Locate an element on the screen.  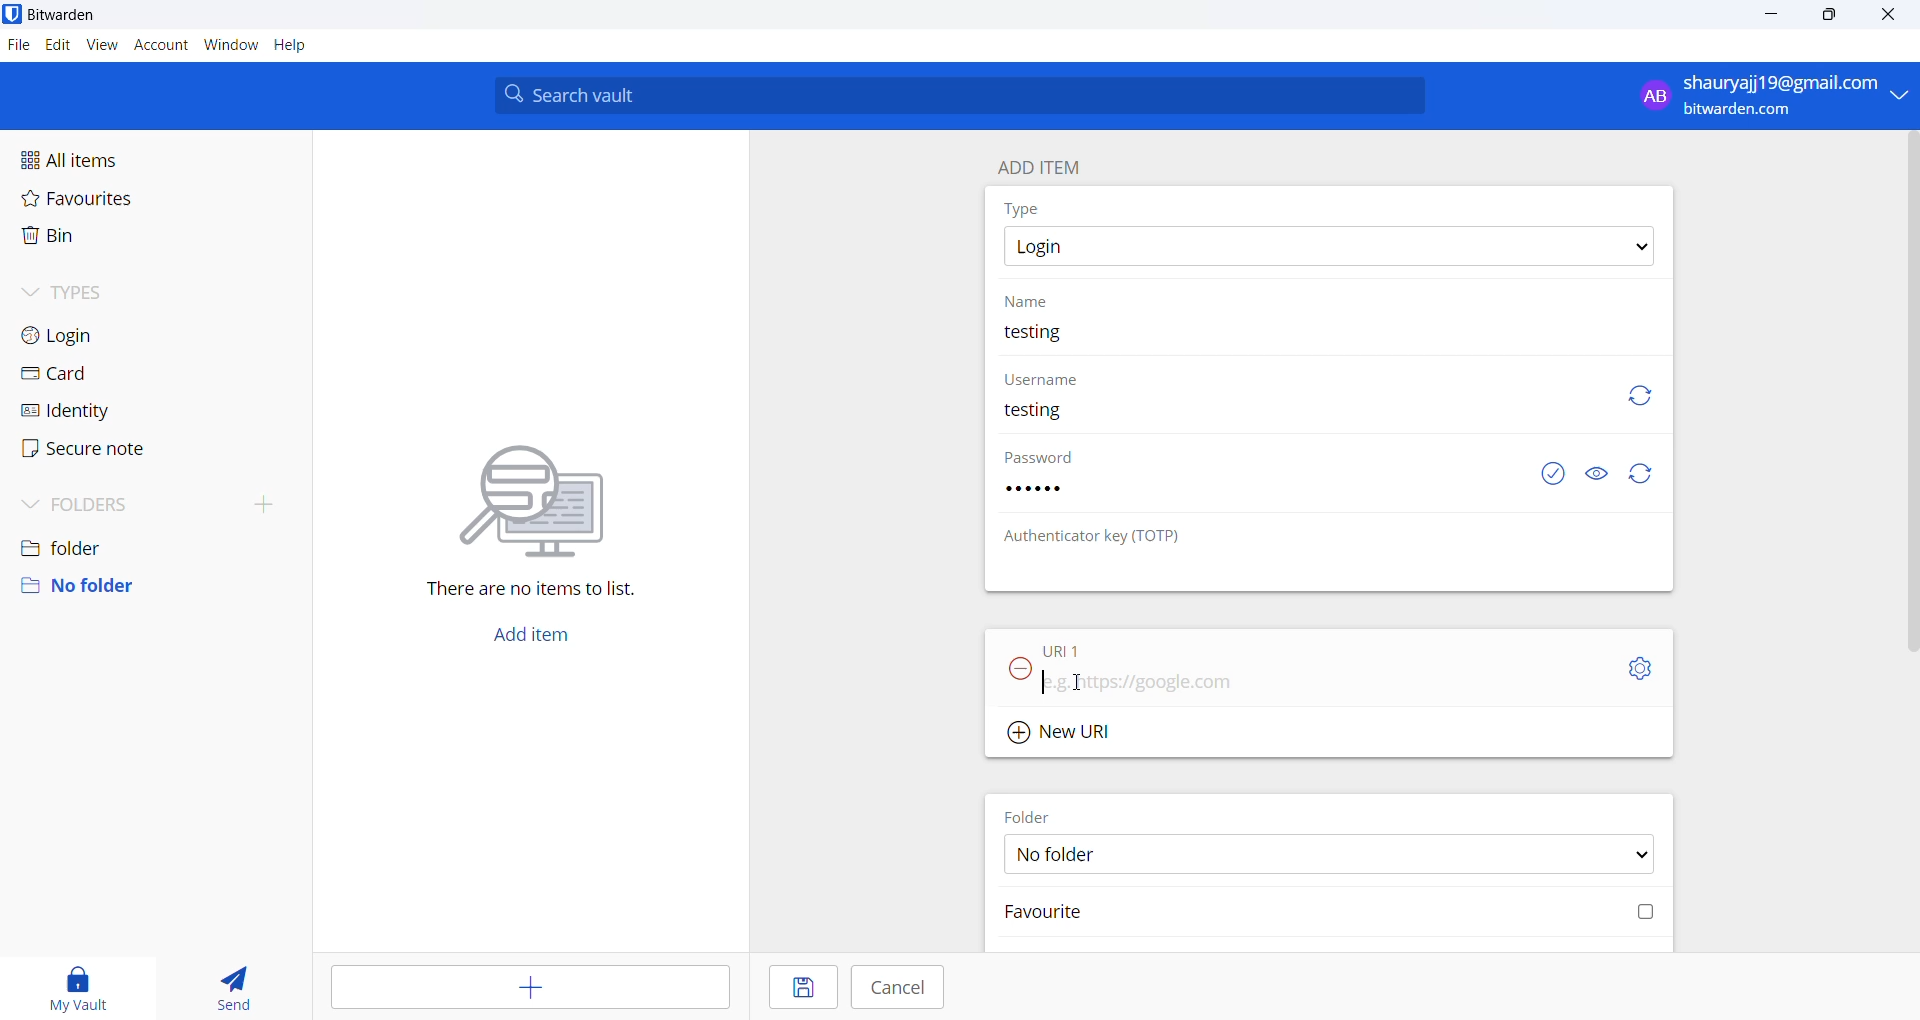
application name and logo is located at coordinates (74, 16).